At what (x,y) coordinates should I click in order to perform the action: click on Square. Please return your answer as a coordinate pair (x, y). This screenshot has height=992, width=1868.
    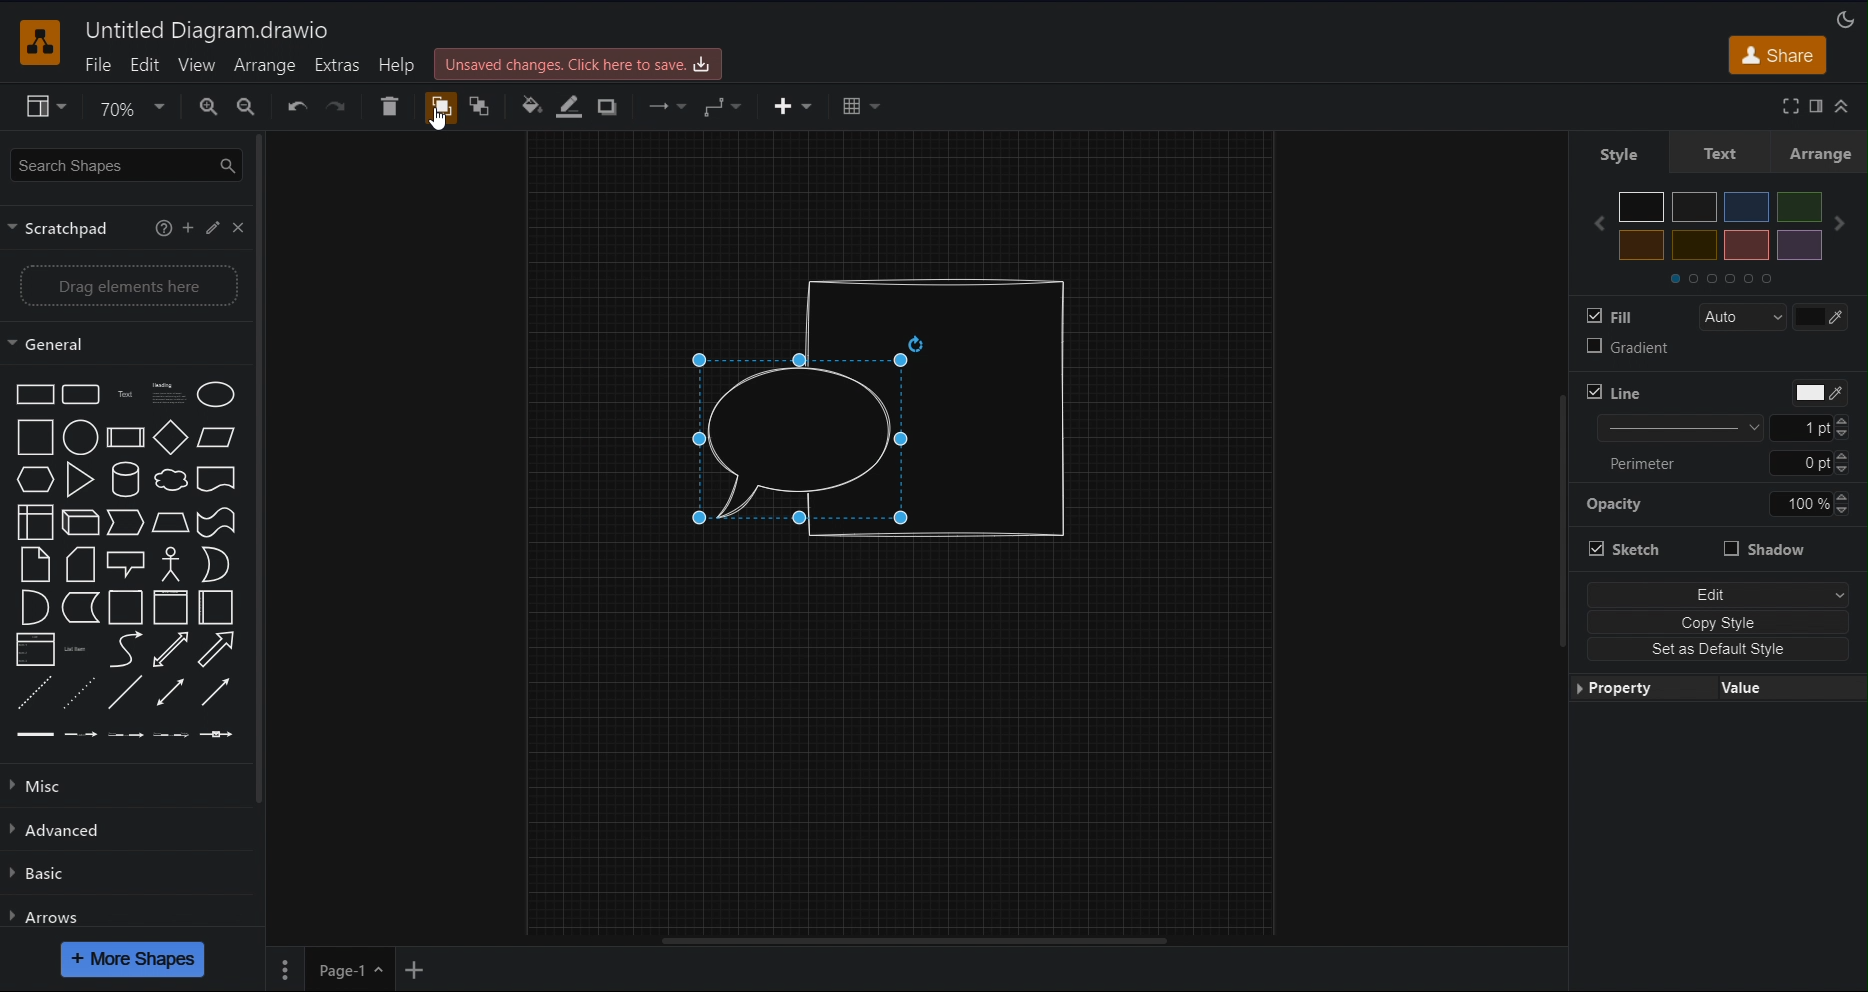
    Looking at the image, I should click on (36, 438).